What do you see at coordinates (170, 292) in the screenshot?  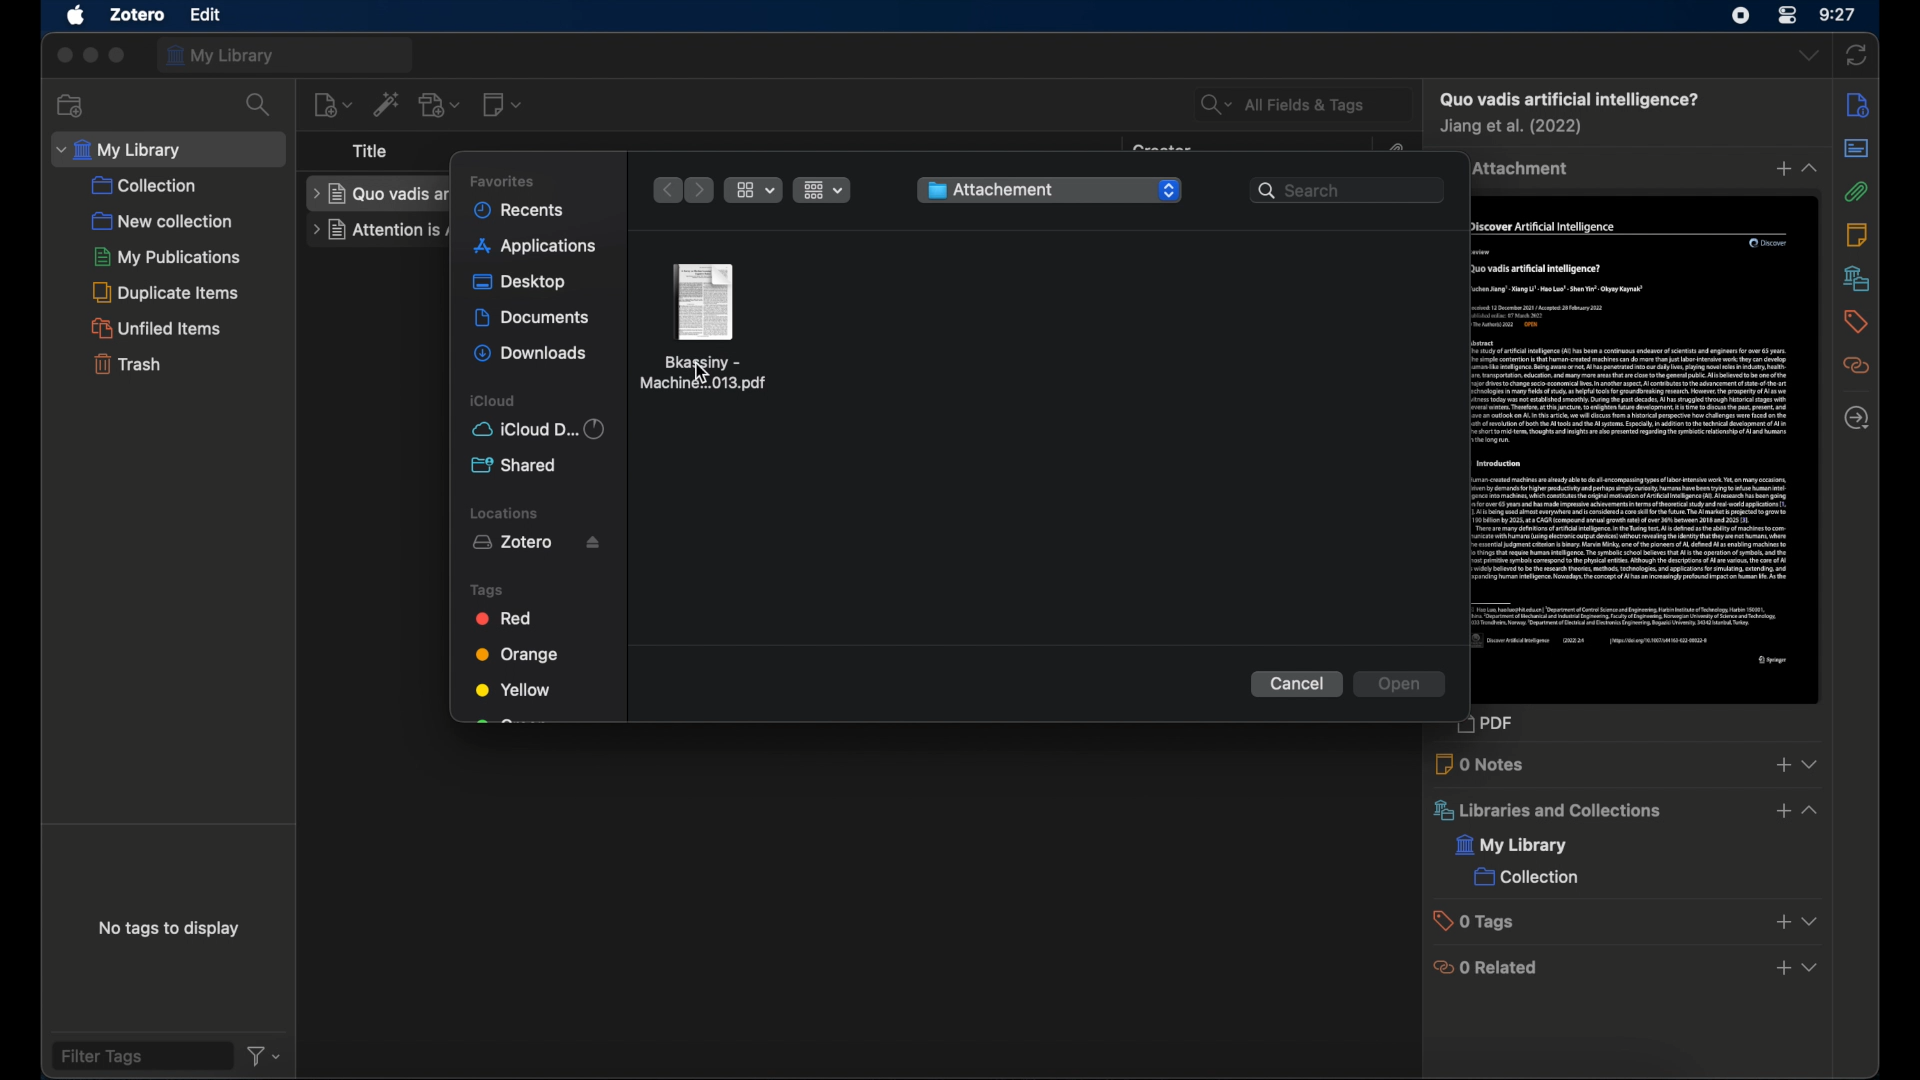 I see `duplicate items` at bounding box center [170, 292].